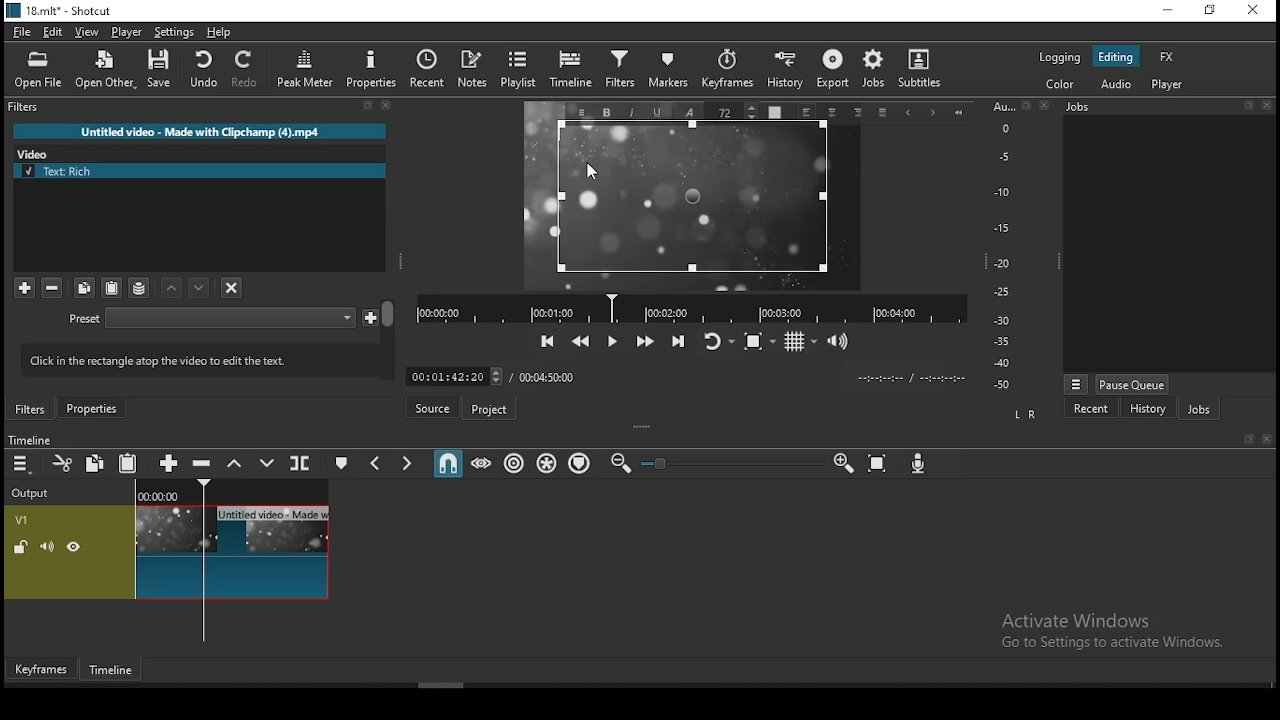 Image resolution: width=1280 pixels, height=720 pixels. I want to click on Timeline Navigator, so click(691, 309).